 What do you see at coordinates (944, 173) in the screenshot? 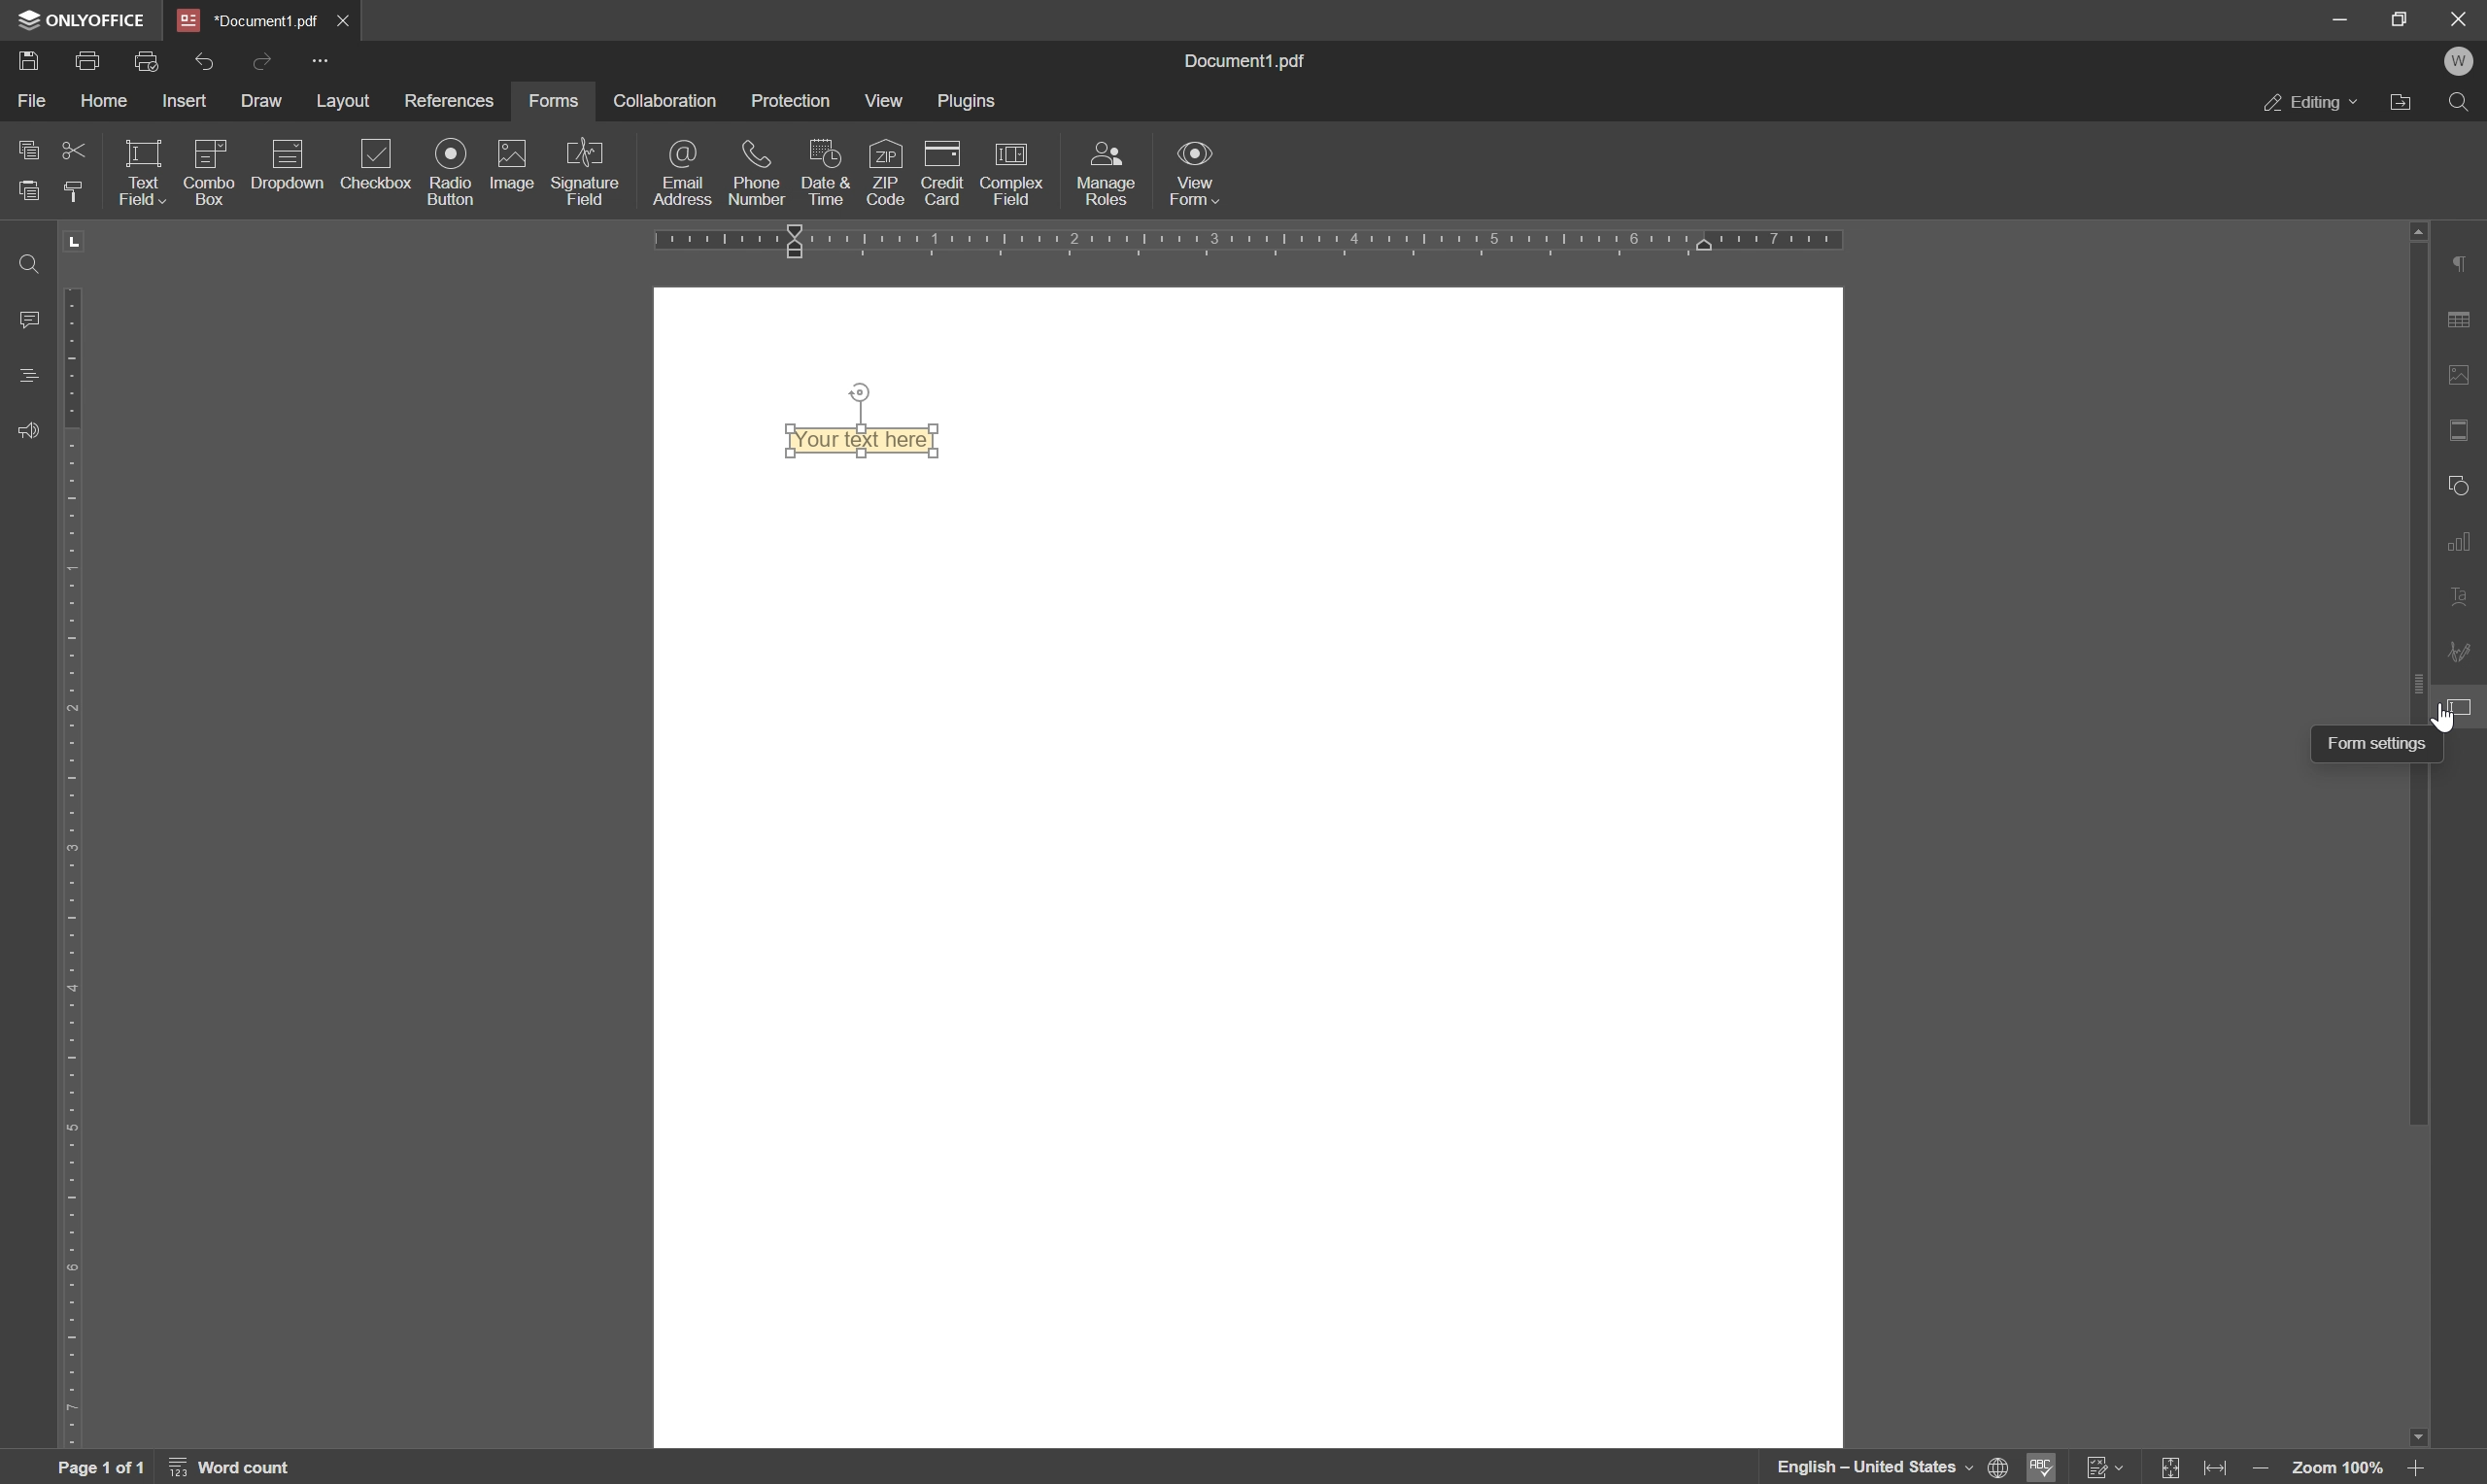
I see `credit card` at bounding box center [944, 173].